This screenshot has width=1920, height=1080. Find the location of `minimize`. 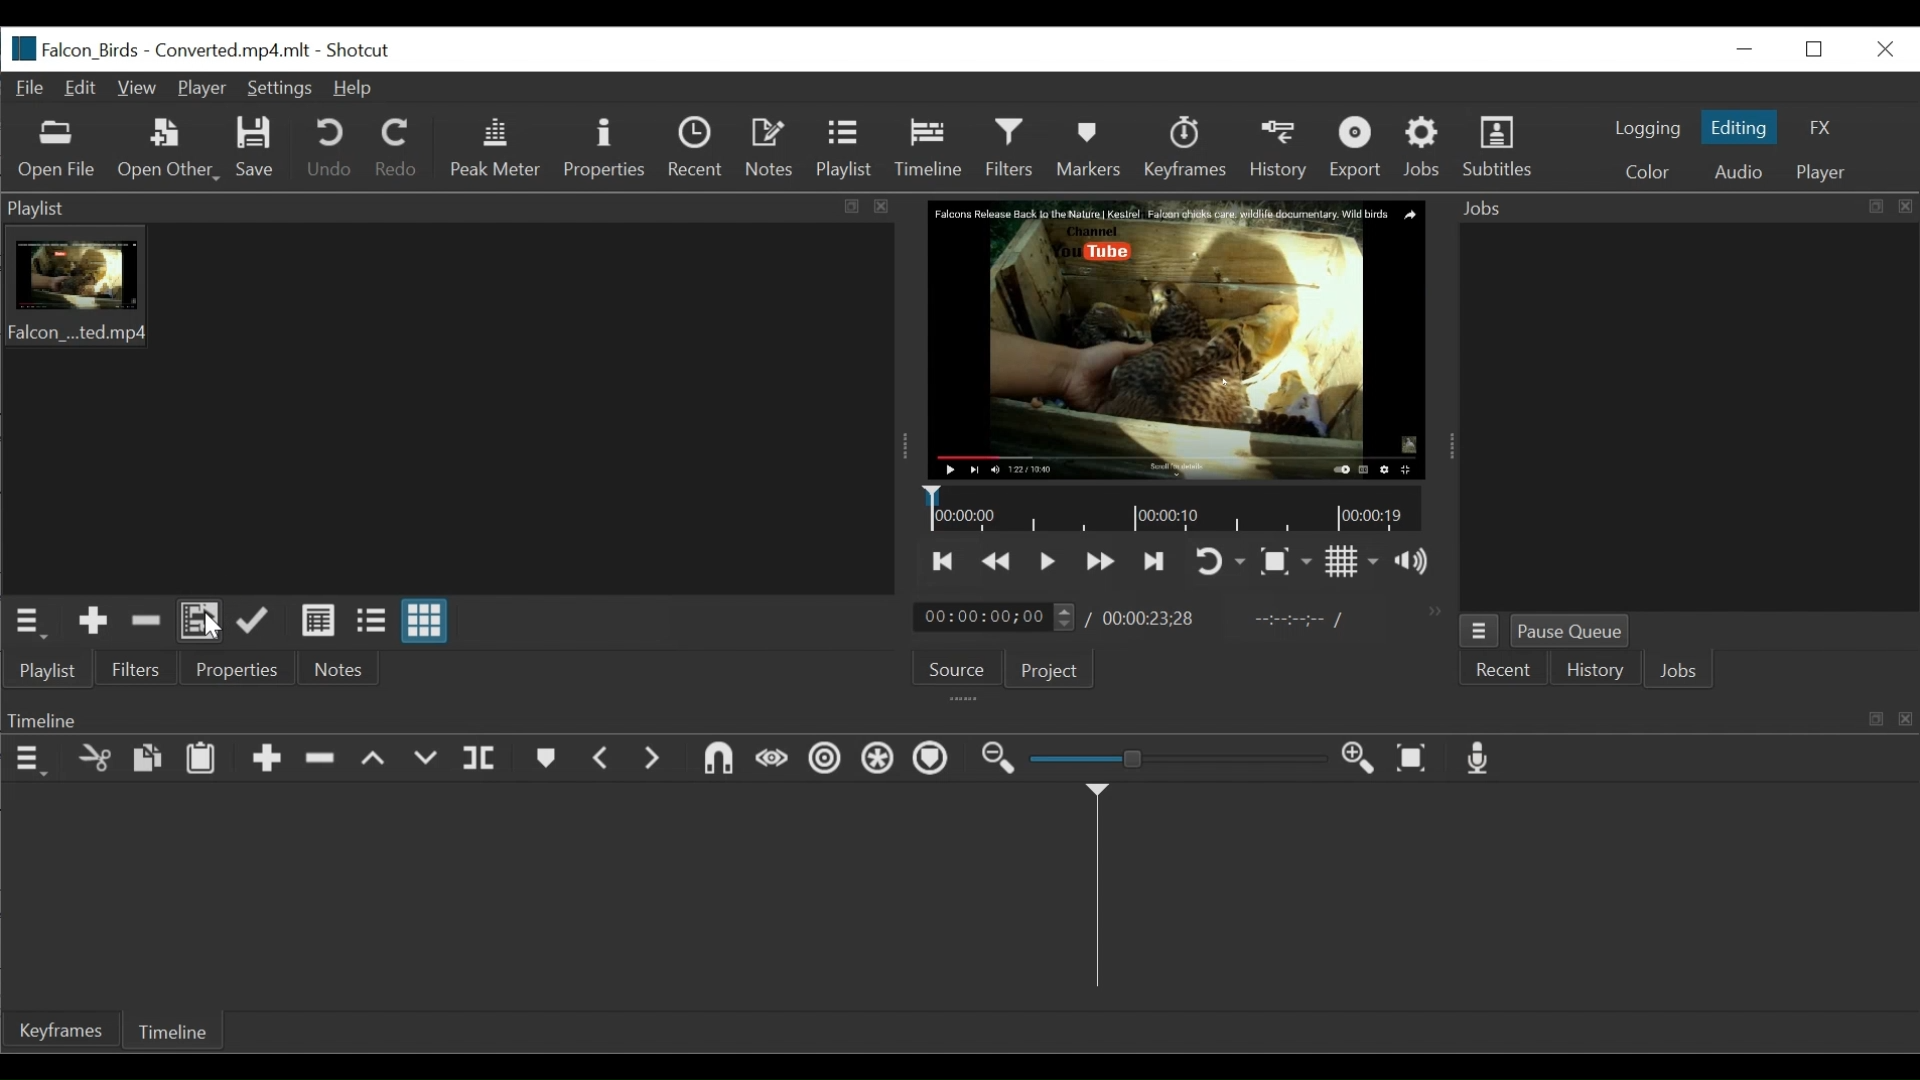

minimize is located at coordinates (1743, 49).